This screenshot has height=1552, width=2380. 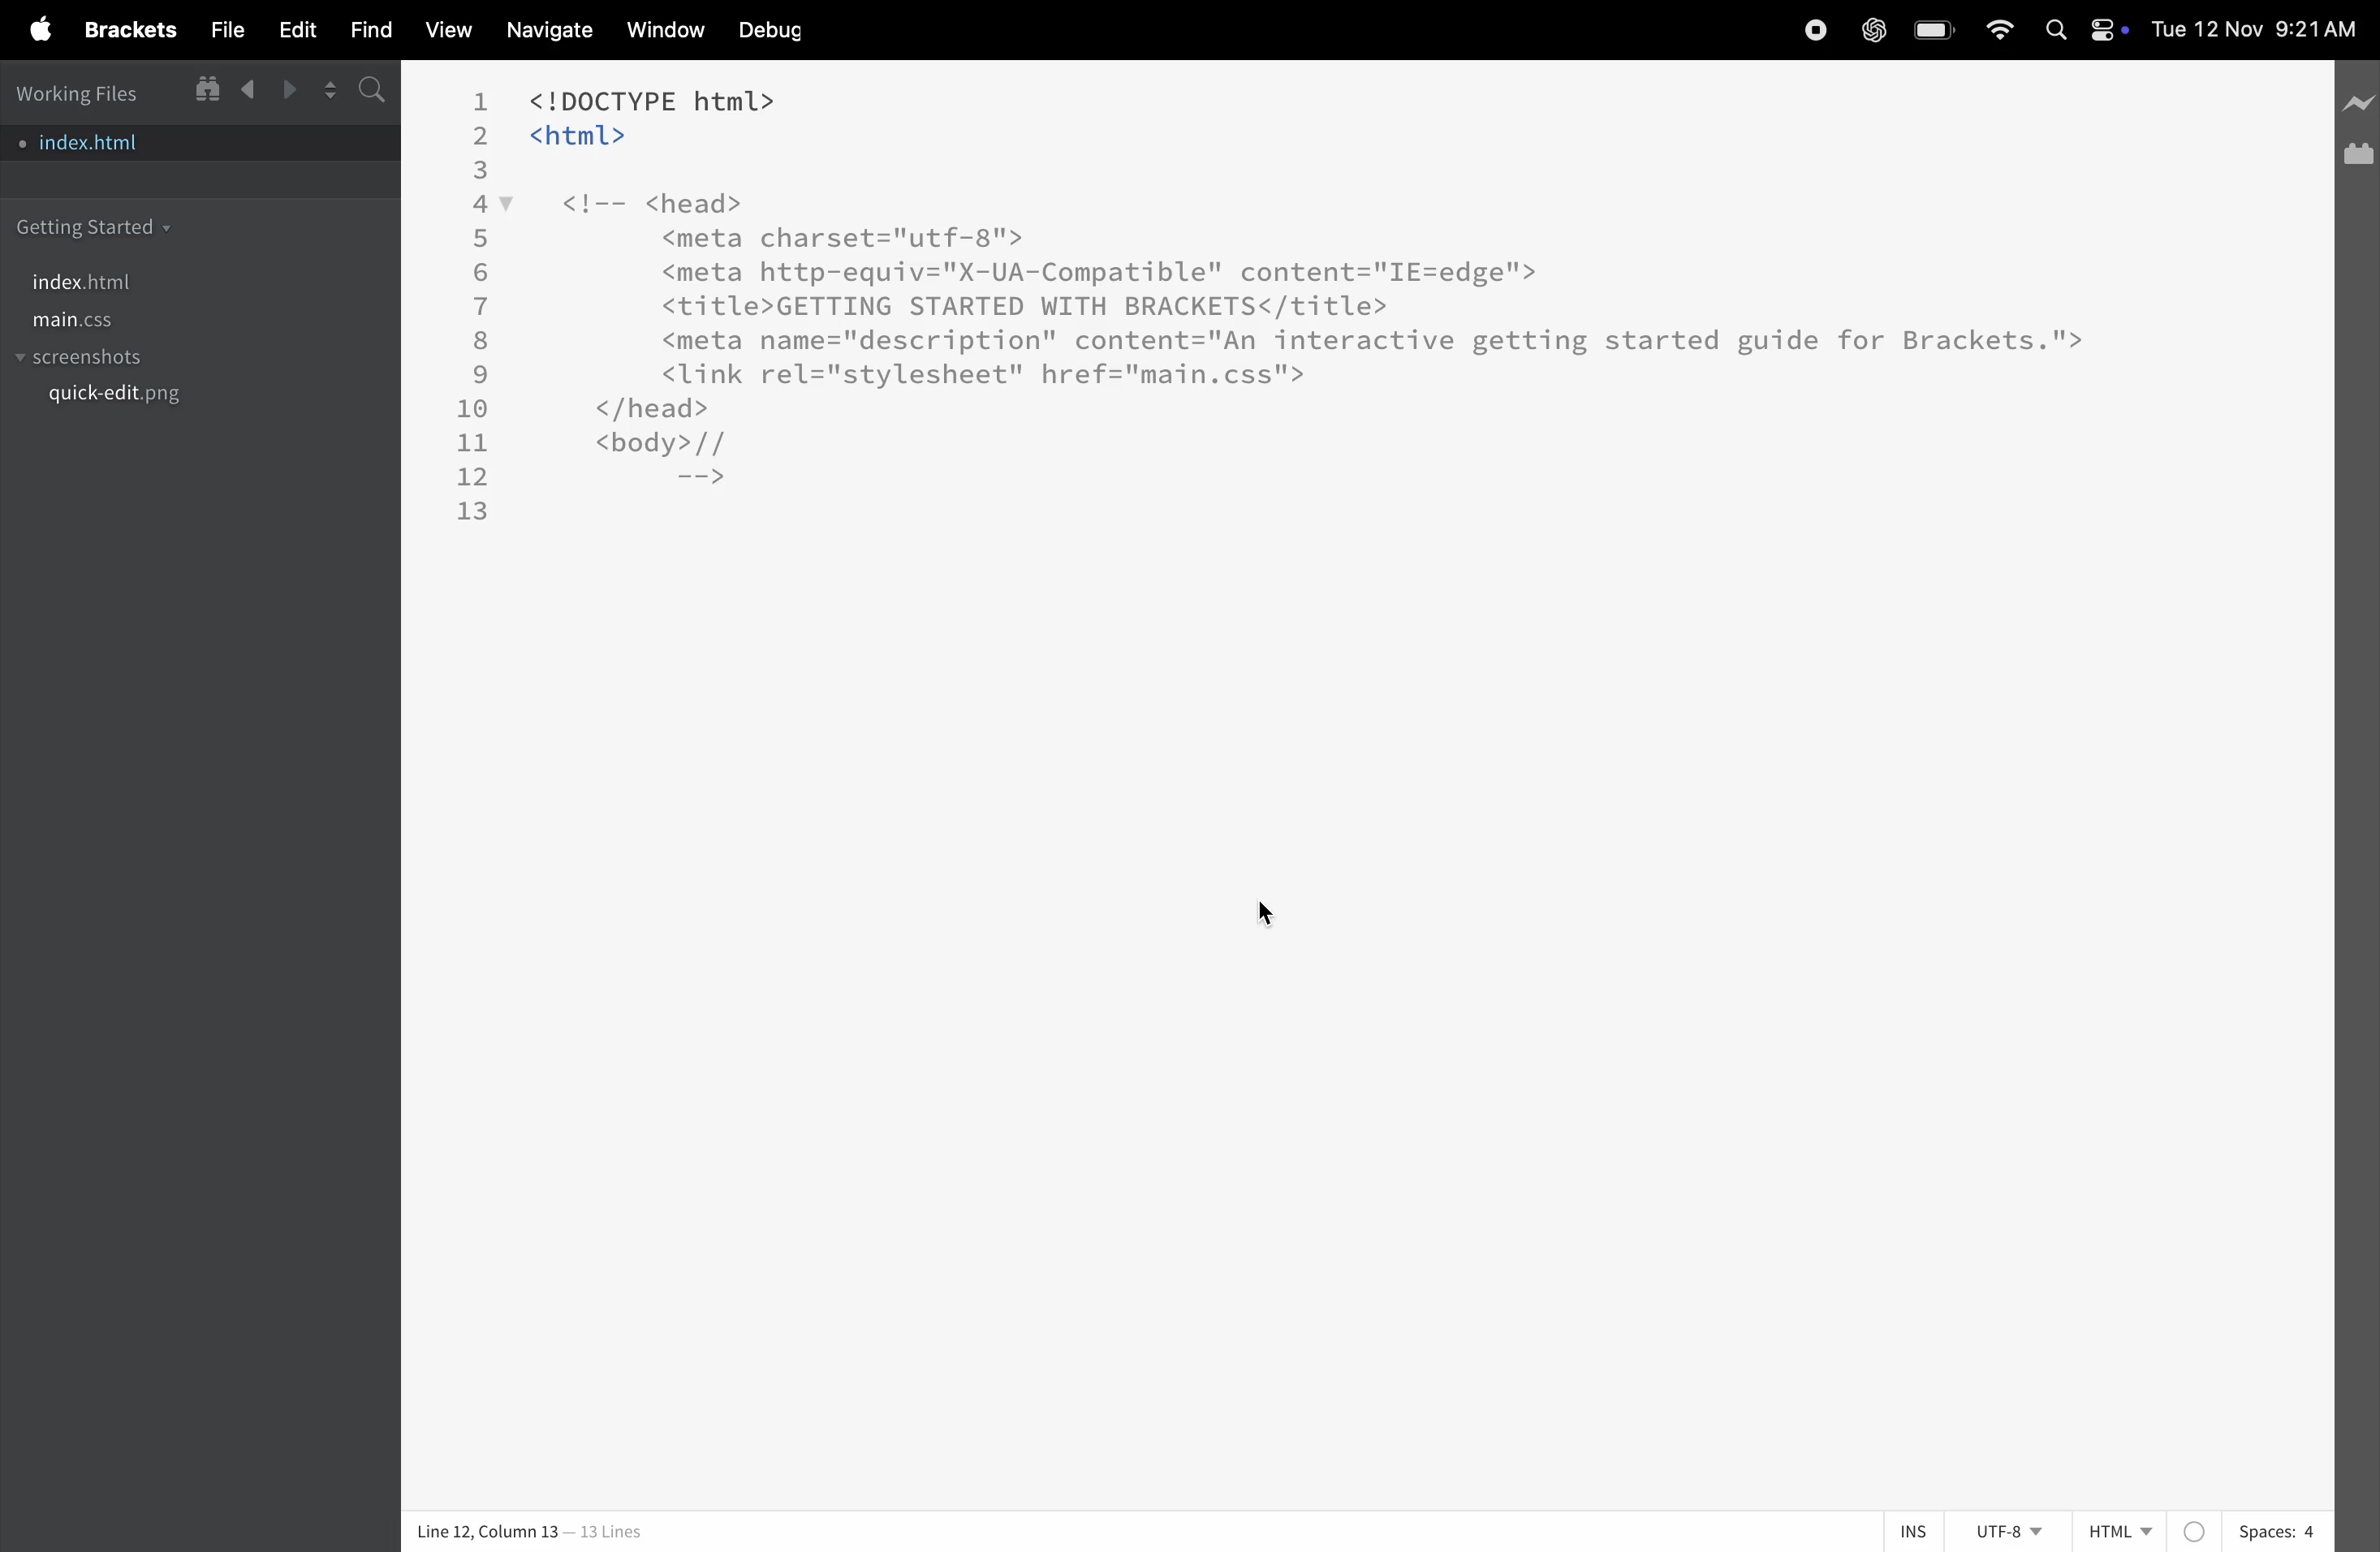 I want to click on ins, so click(x=1899, y=1532).